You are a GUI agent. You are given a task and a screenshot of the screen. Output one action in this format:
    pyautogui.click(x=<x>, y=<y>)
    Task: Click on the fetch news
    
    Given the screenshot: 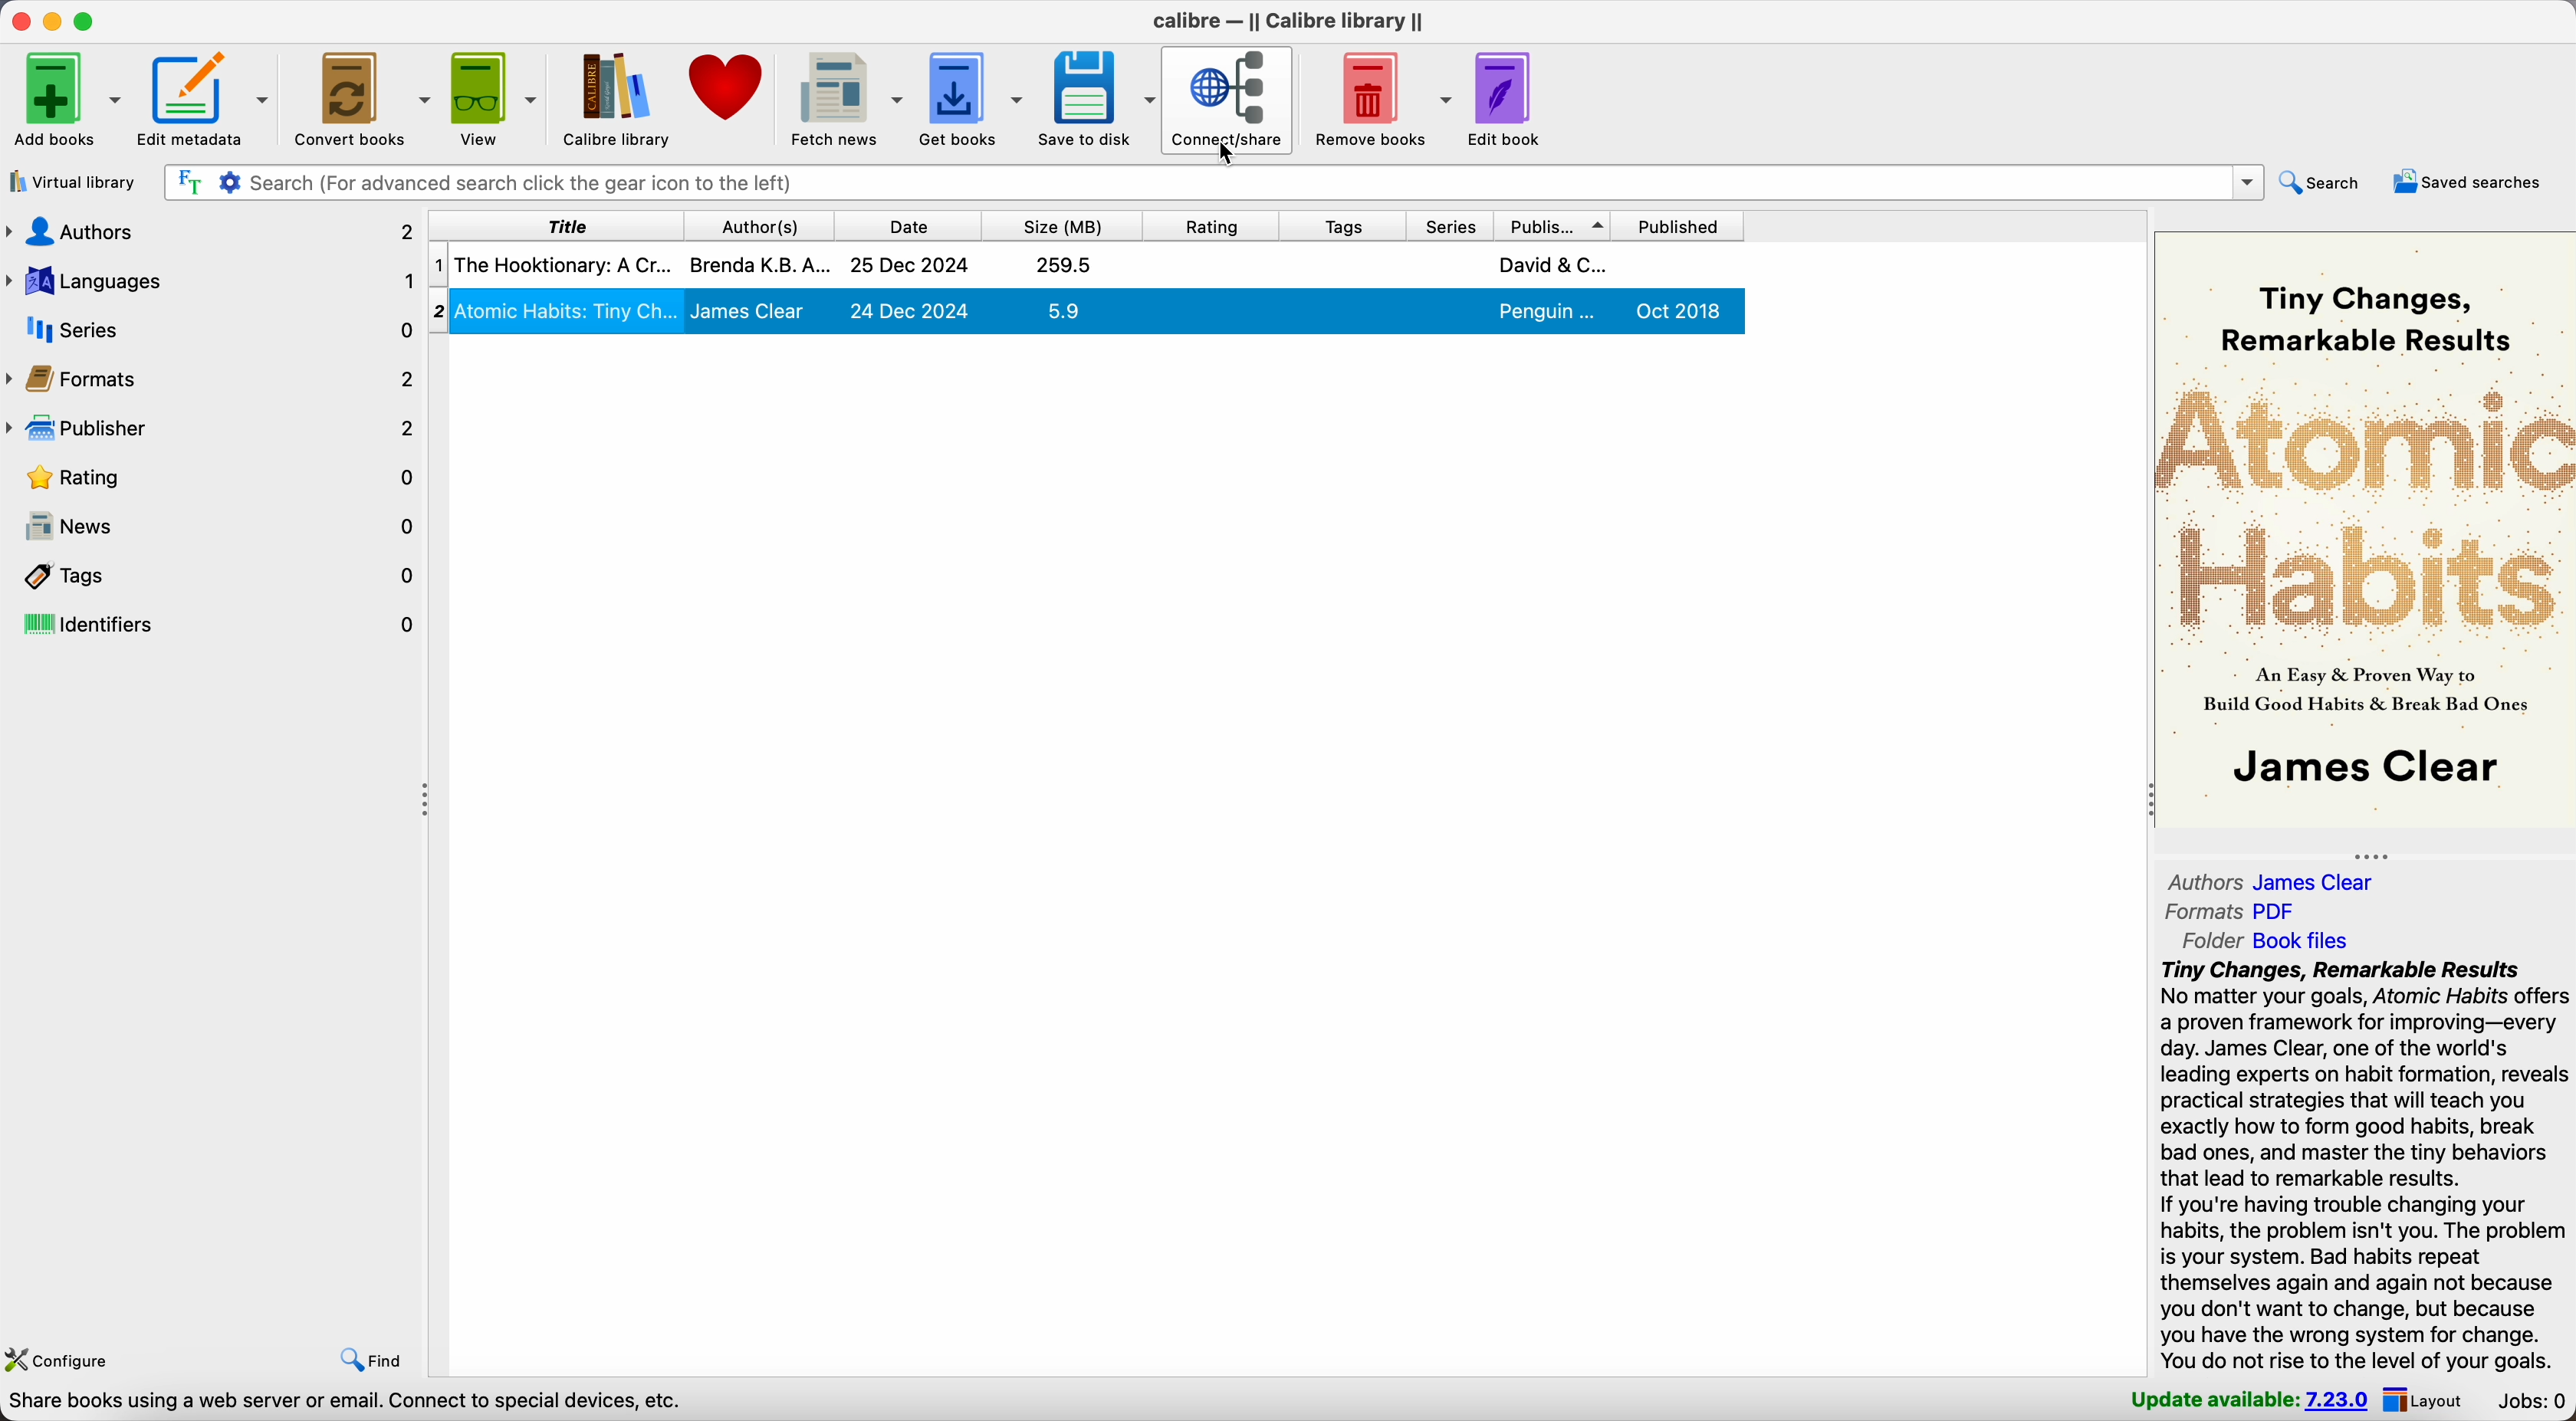 What is the action you would take?
    pyautogui.click(x=847, y=98)
    